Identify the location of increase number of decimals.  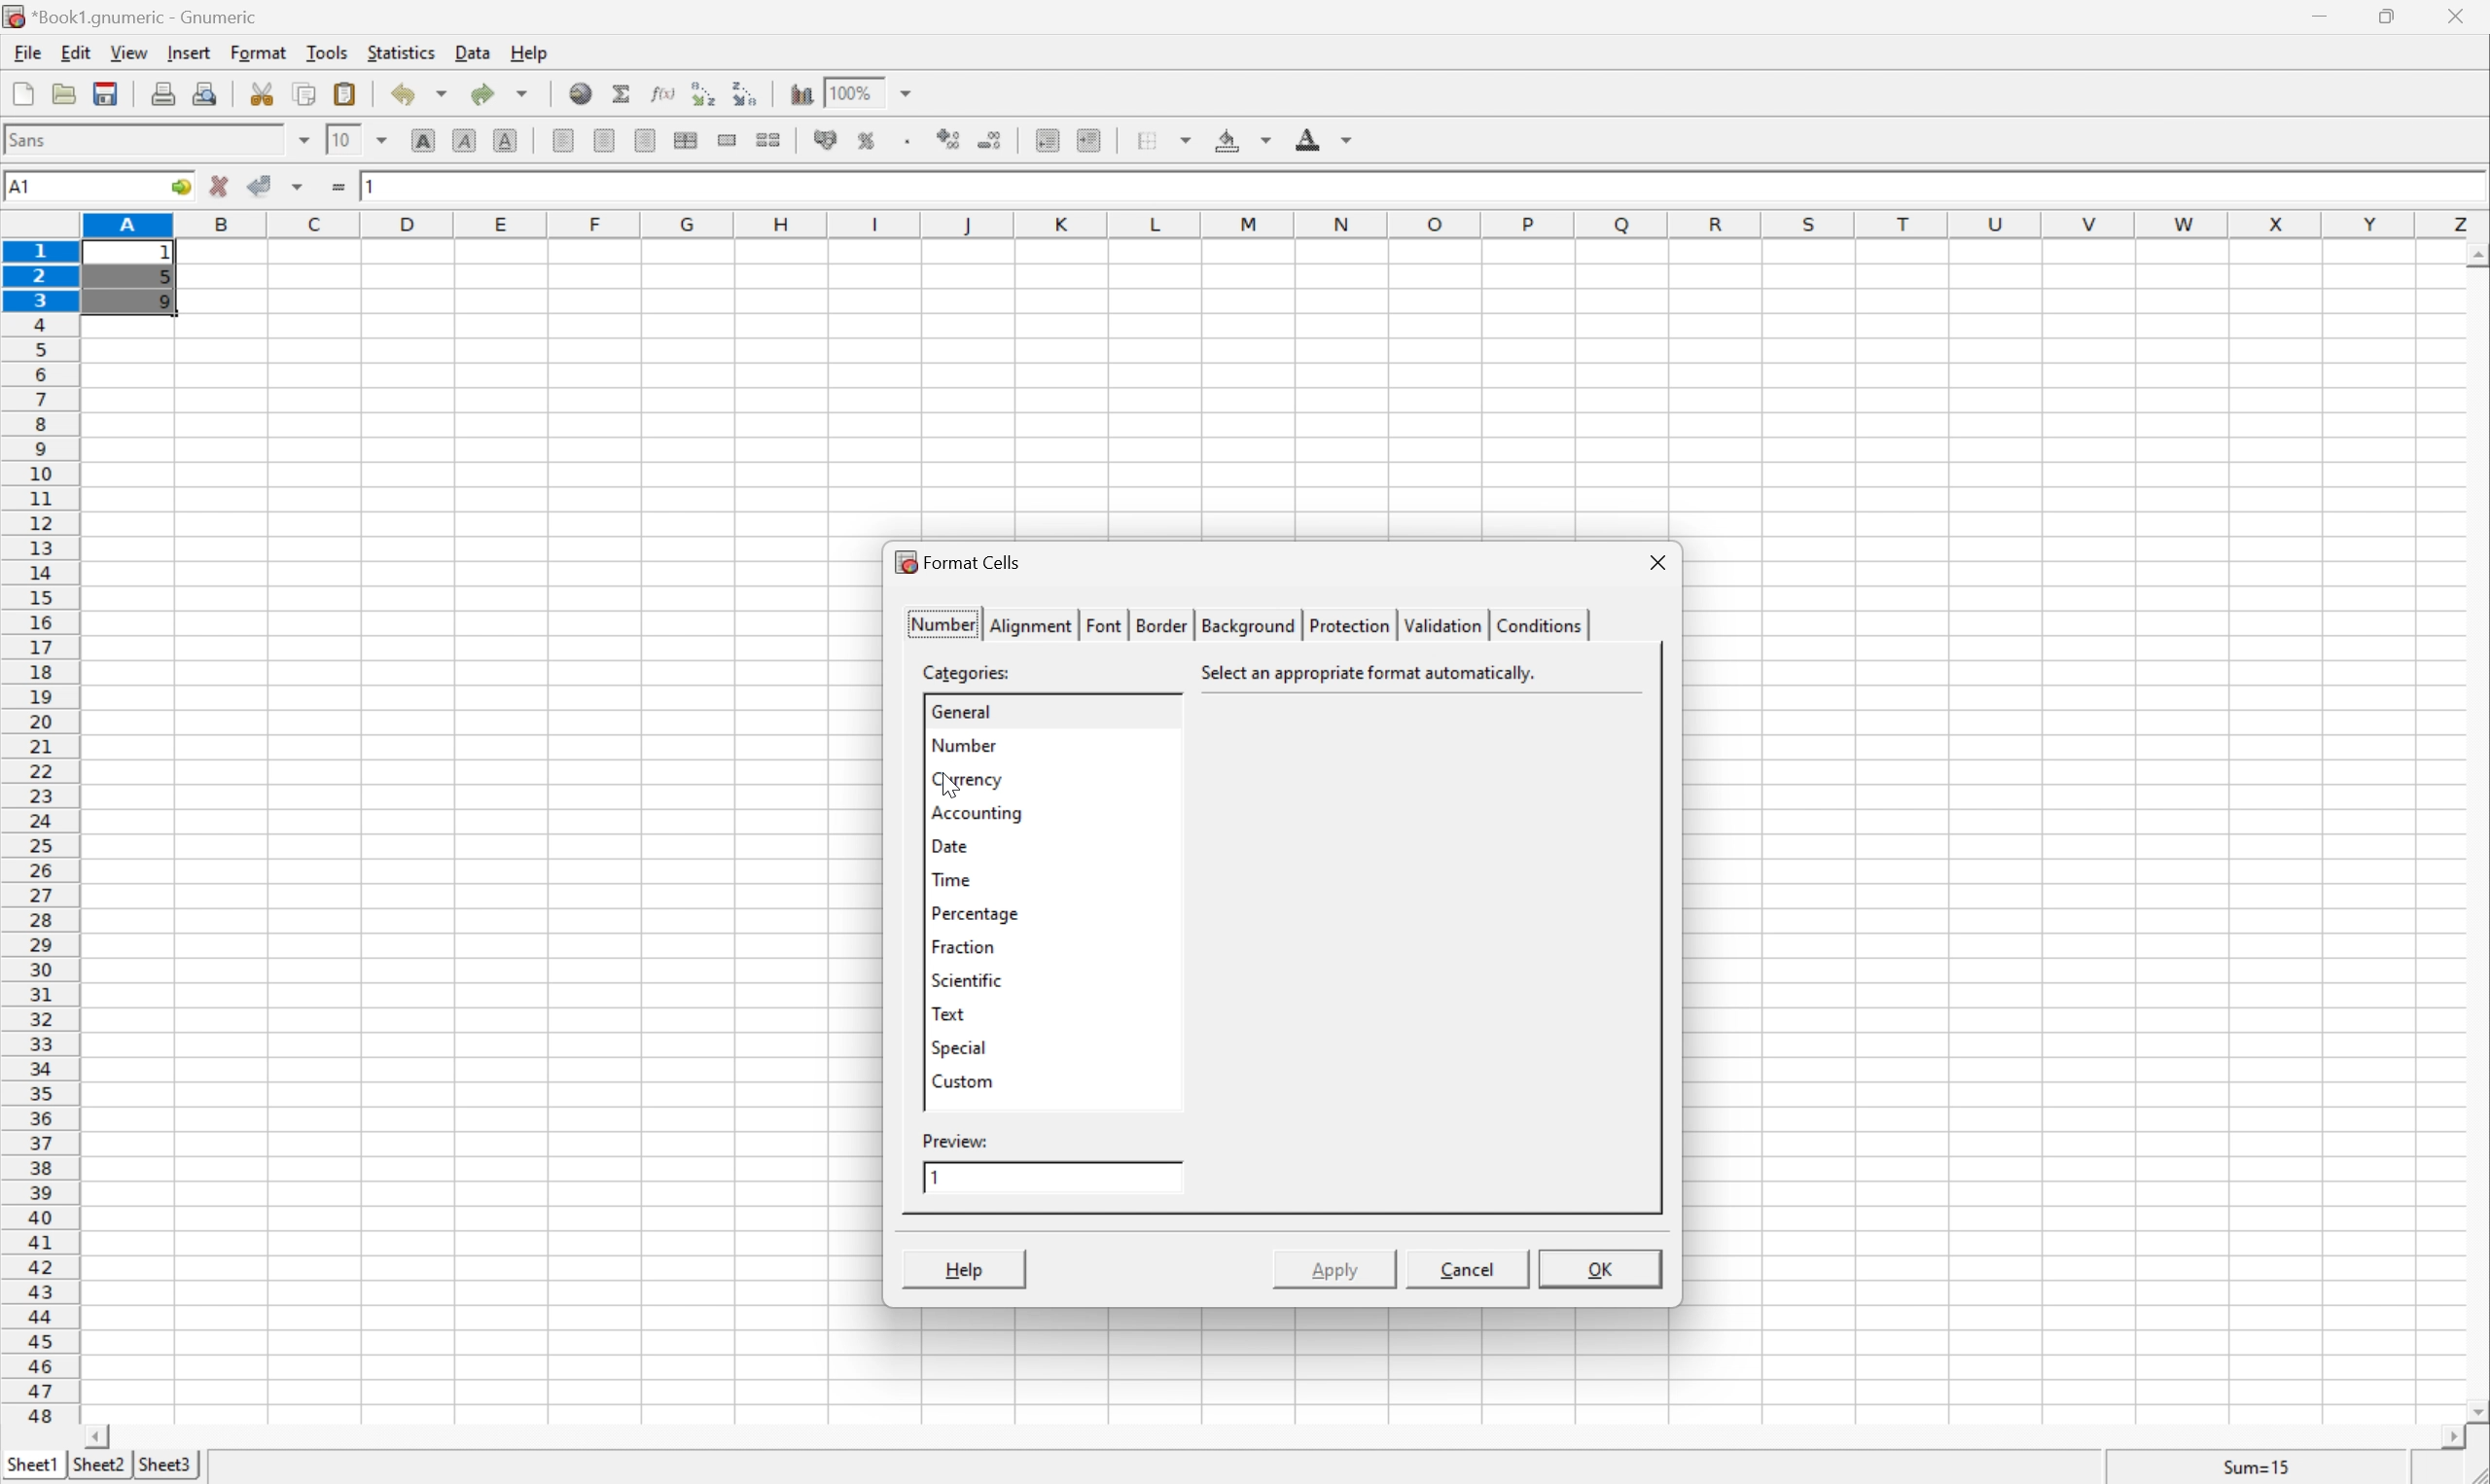
(950, 139).